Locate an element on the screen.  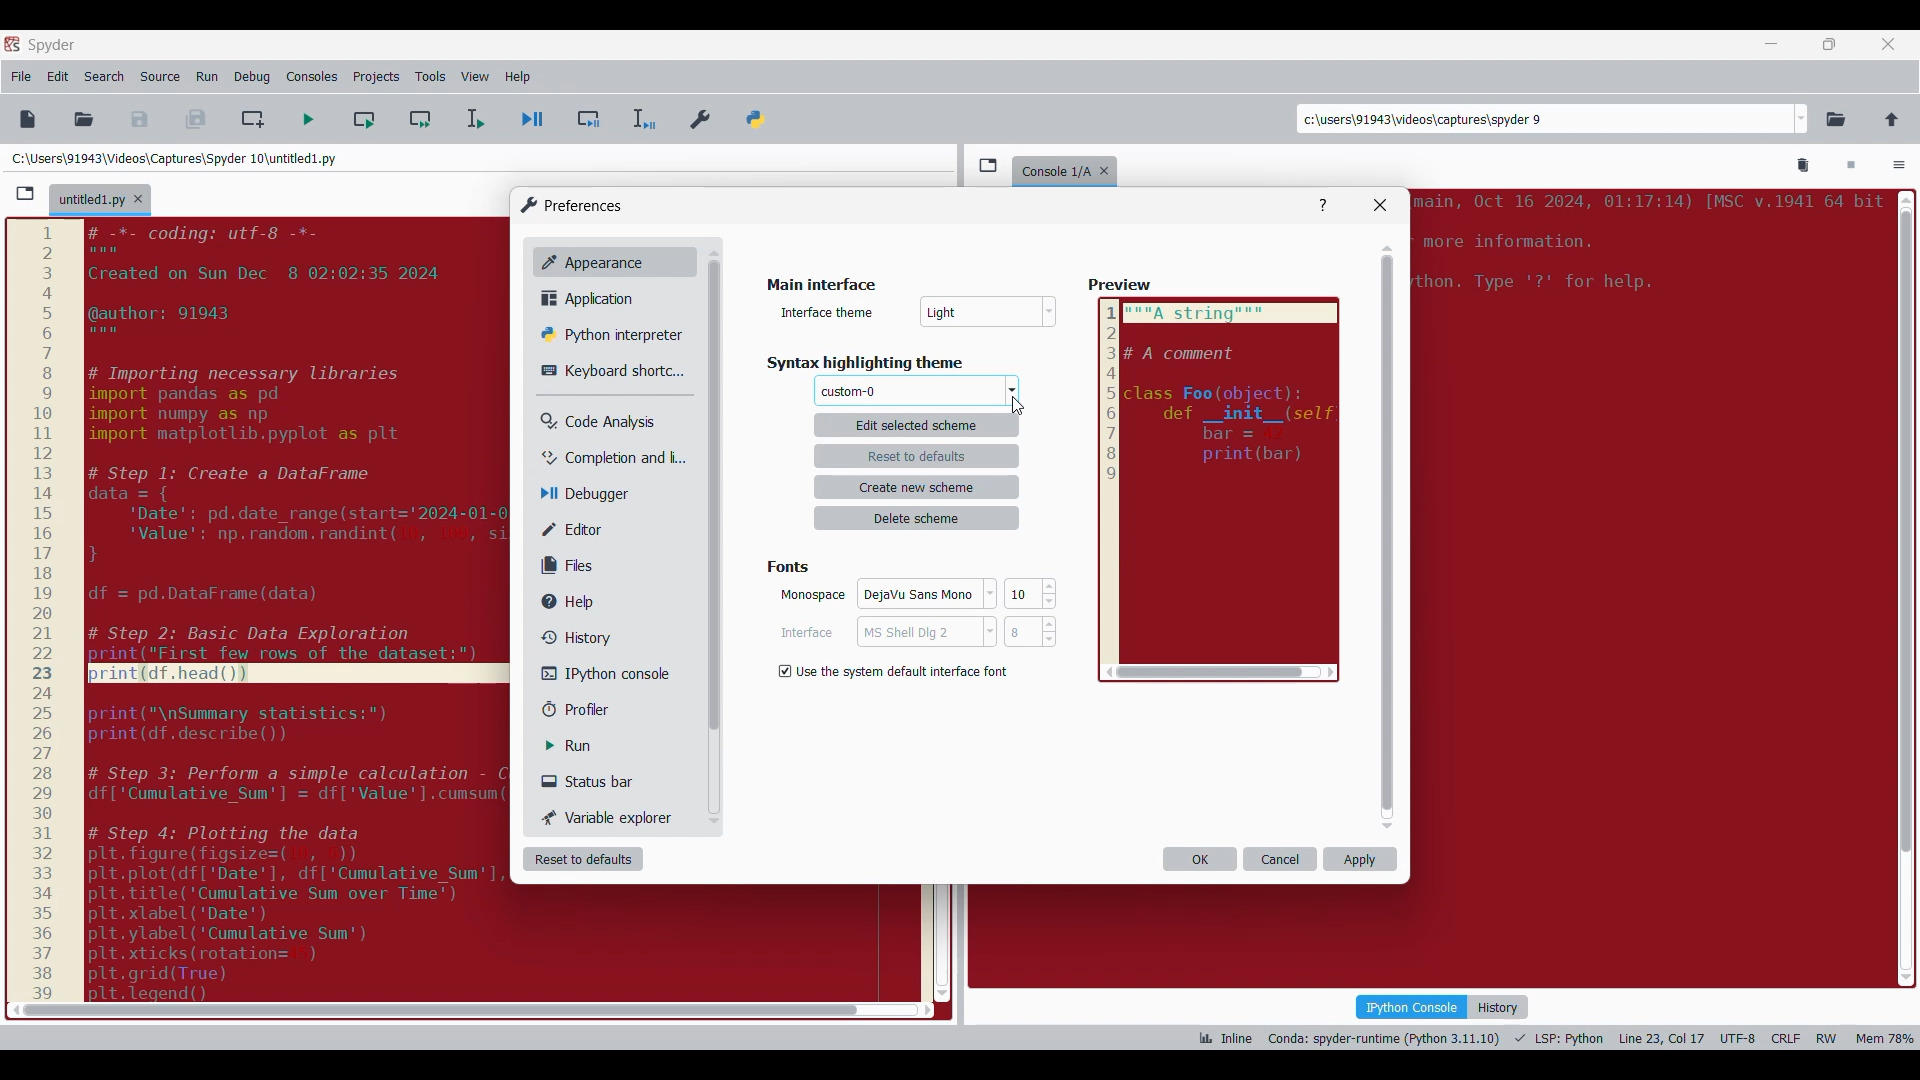
View menu is located at coordinates (475, 77).